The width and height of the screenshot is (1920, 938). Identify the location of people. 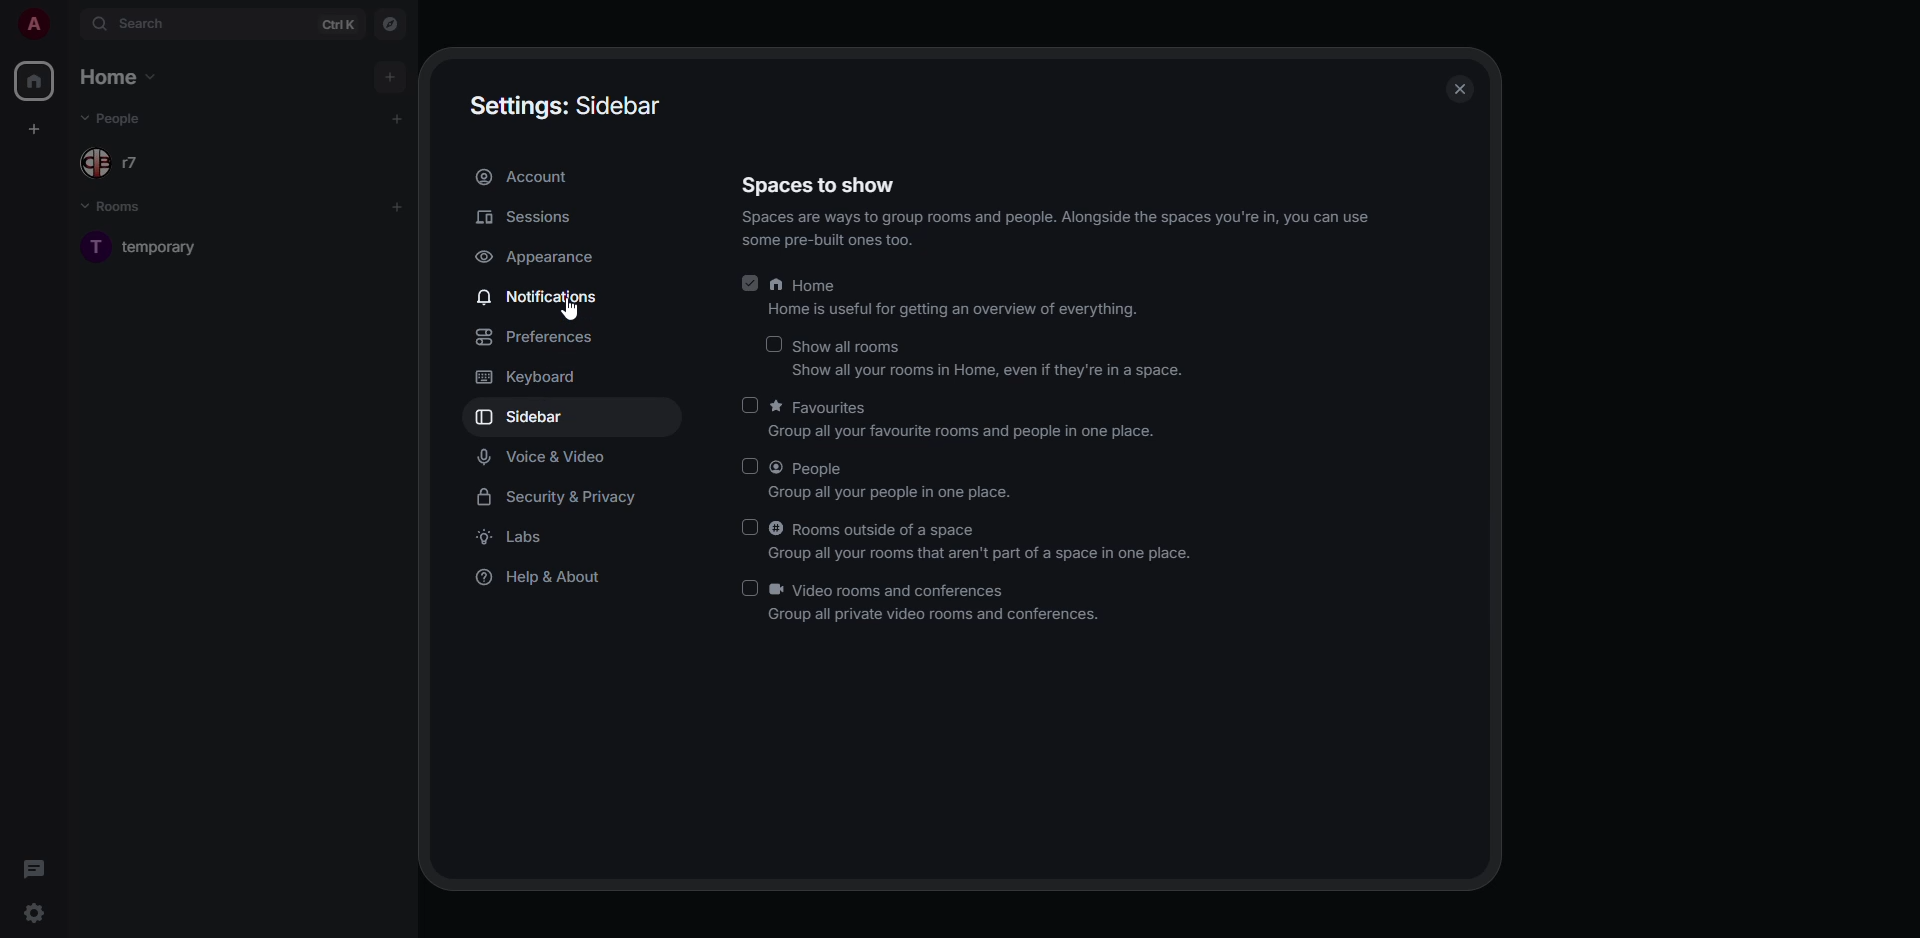
(121, 118).